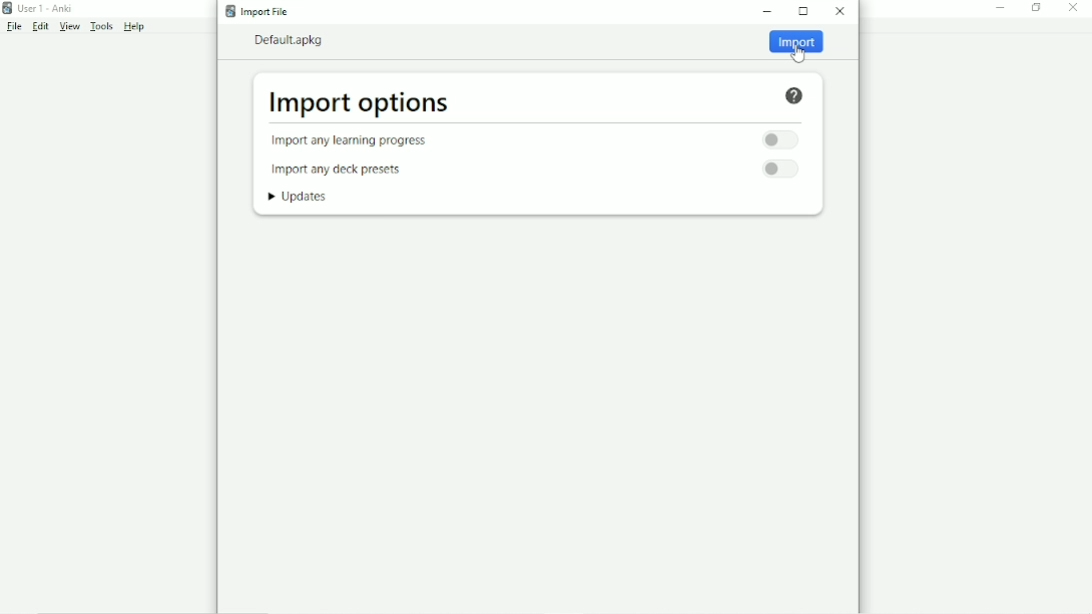 This screenshot has height=614, width=1092. I want to click on Minimize, so click(1002, 8).